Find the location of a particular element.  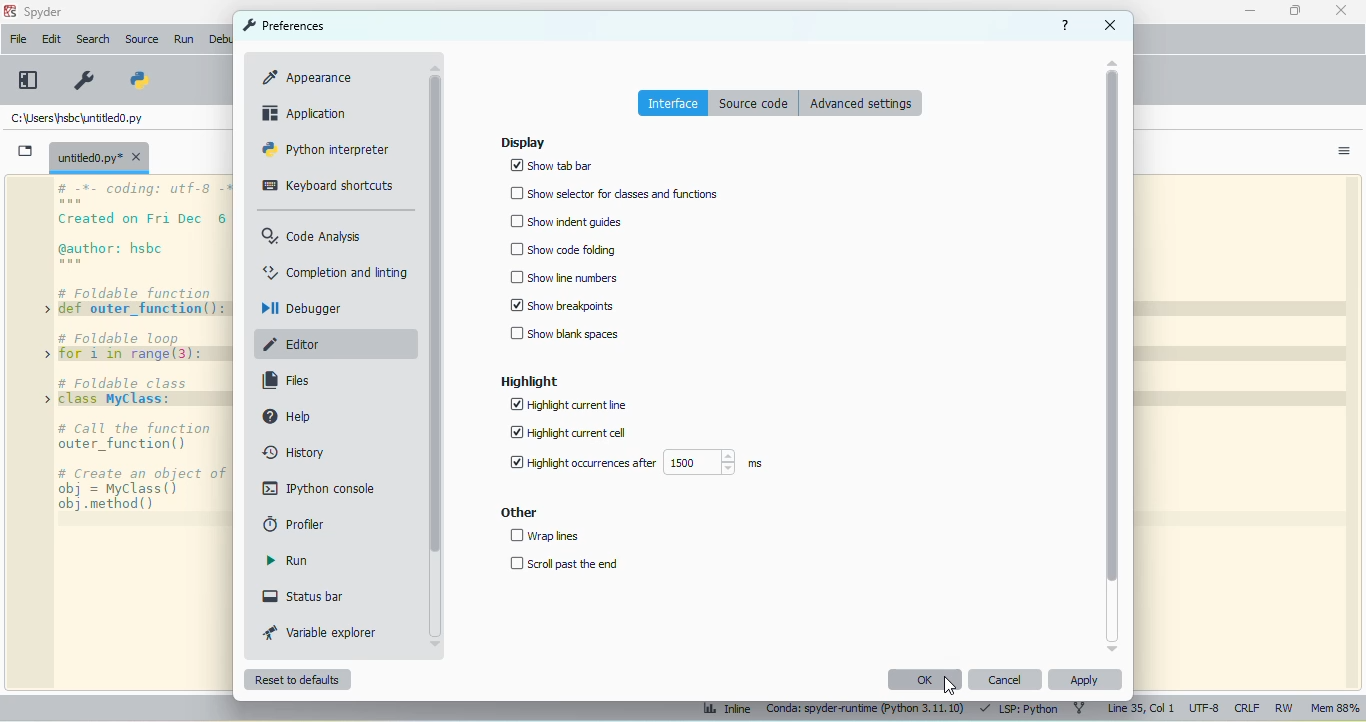

mem 88% is located at coordinates (1334, 709).